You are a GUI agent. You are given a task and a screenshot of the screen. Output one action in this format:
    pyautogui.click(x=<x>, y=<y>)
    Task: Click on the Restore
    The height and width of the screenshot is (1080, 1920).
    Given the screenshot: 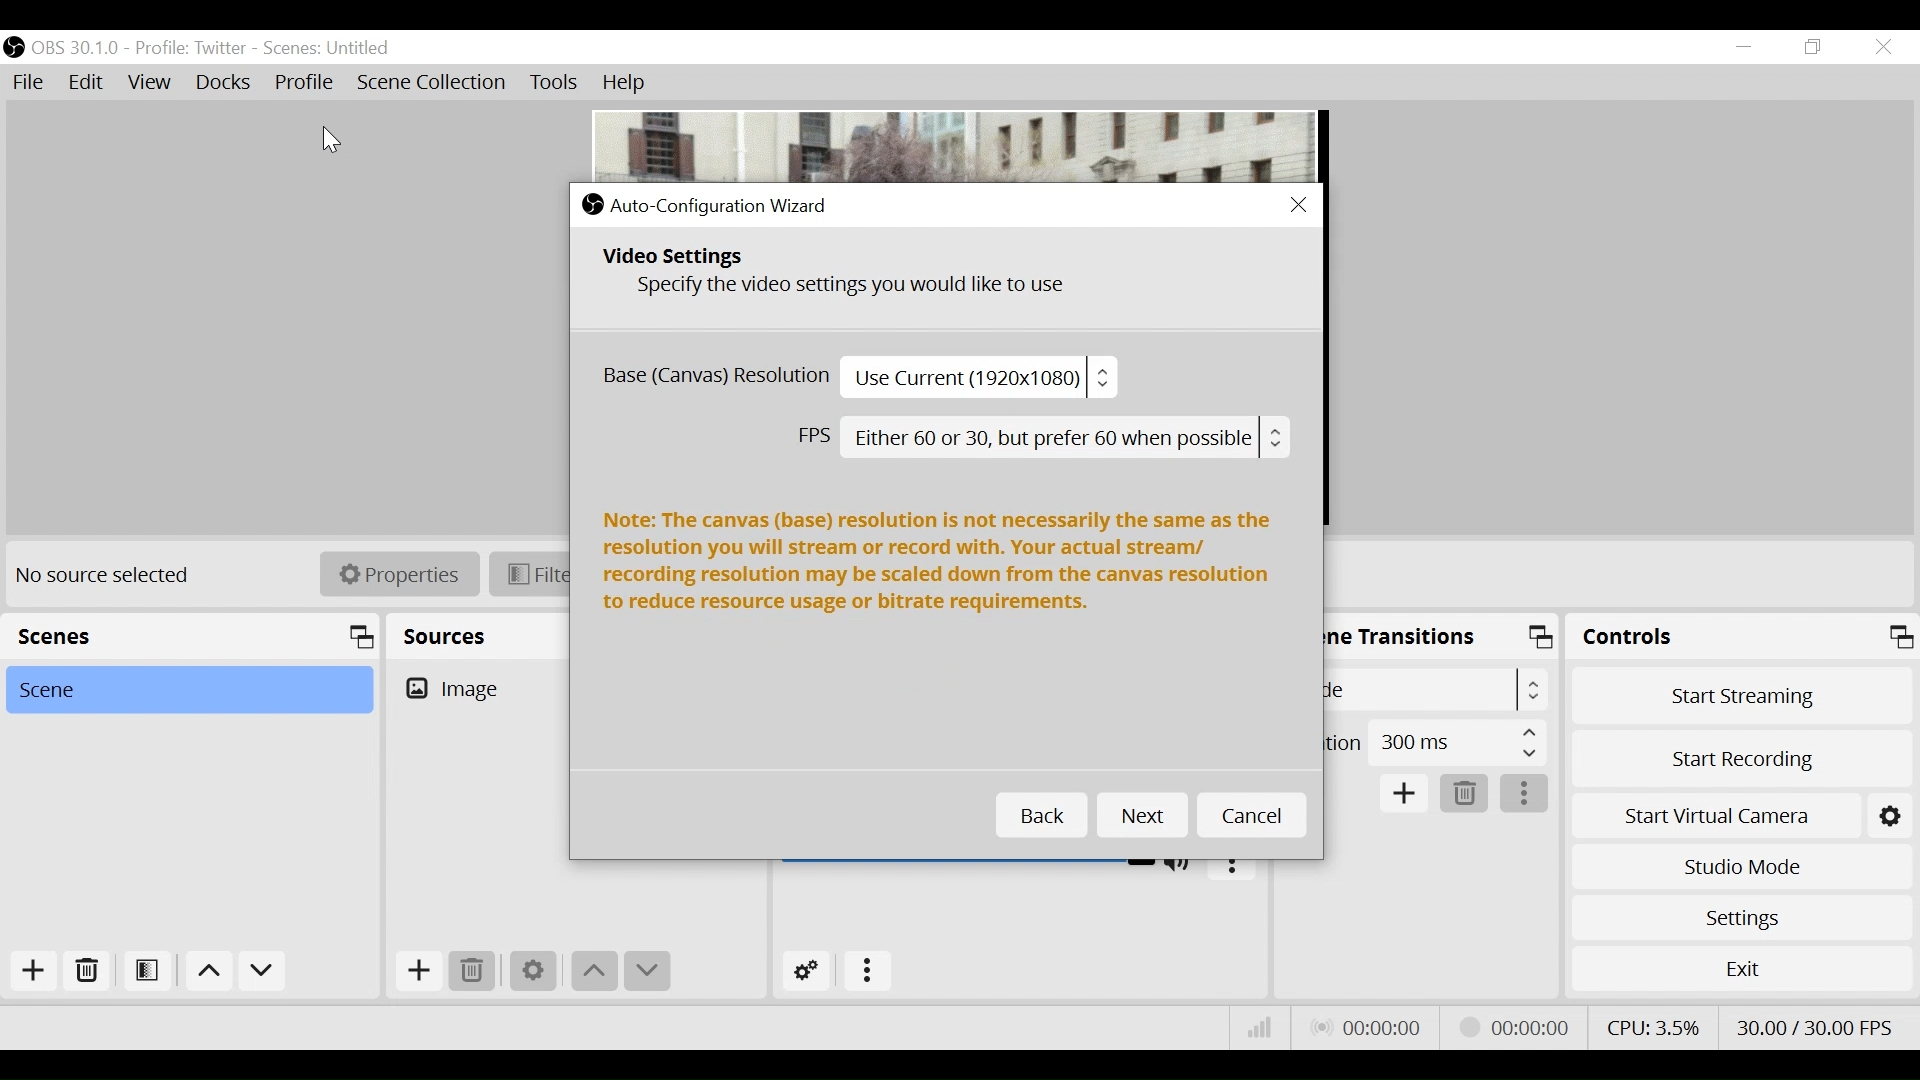 What is the action you would take?
    pyautogui.click(x=1810, y=47)
    